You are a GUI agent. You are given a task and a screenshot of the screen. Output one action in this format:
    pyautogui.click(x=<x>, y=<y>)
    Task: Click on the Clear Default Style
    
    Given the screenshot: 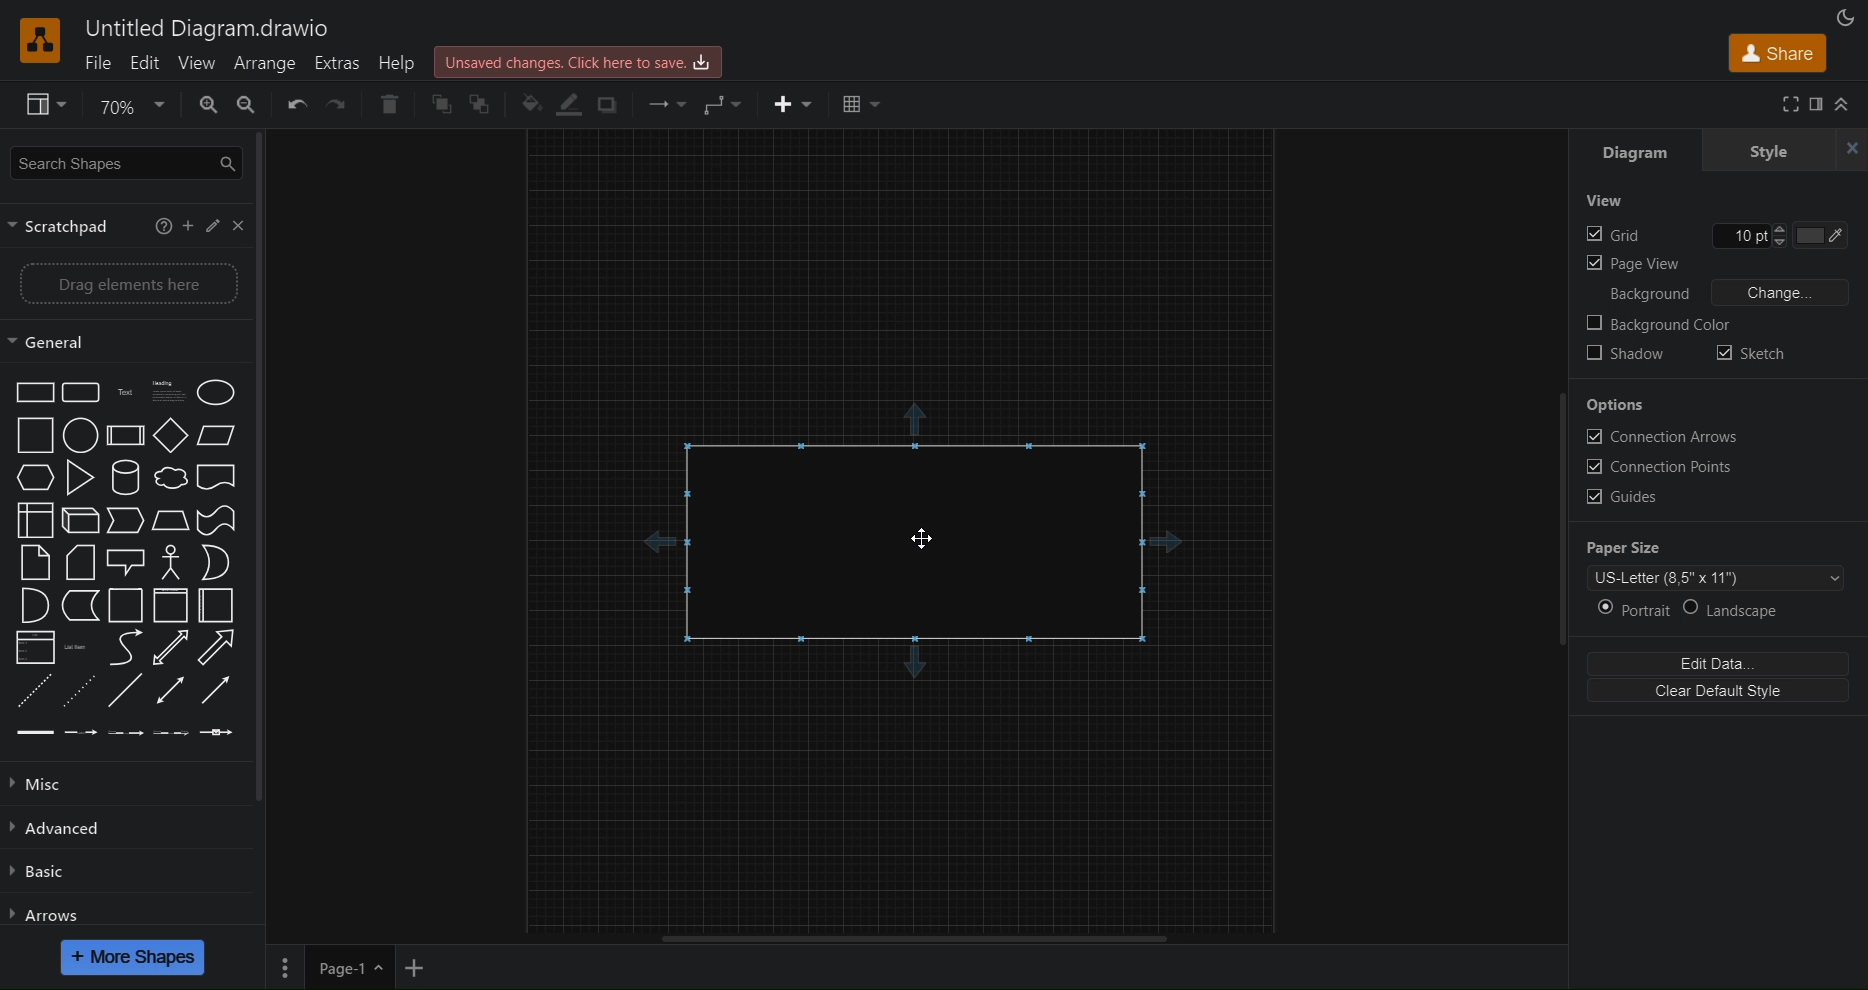 What is the action you would take?
    pyautogui.click(x=1717, y=694)
    